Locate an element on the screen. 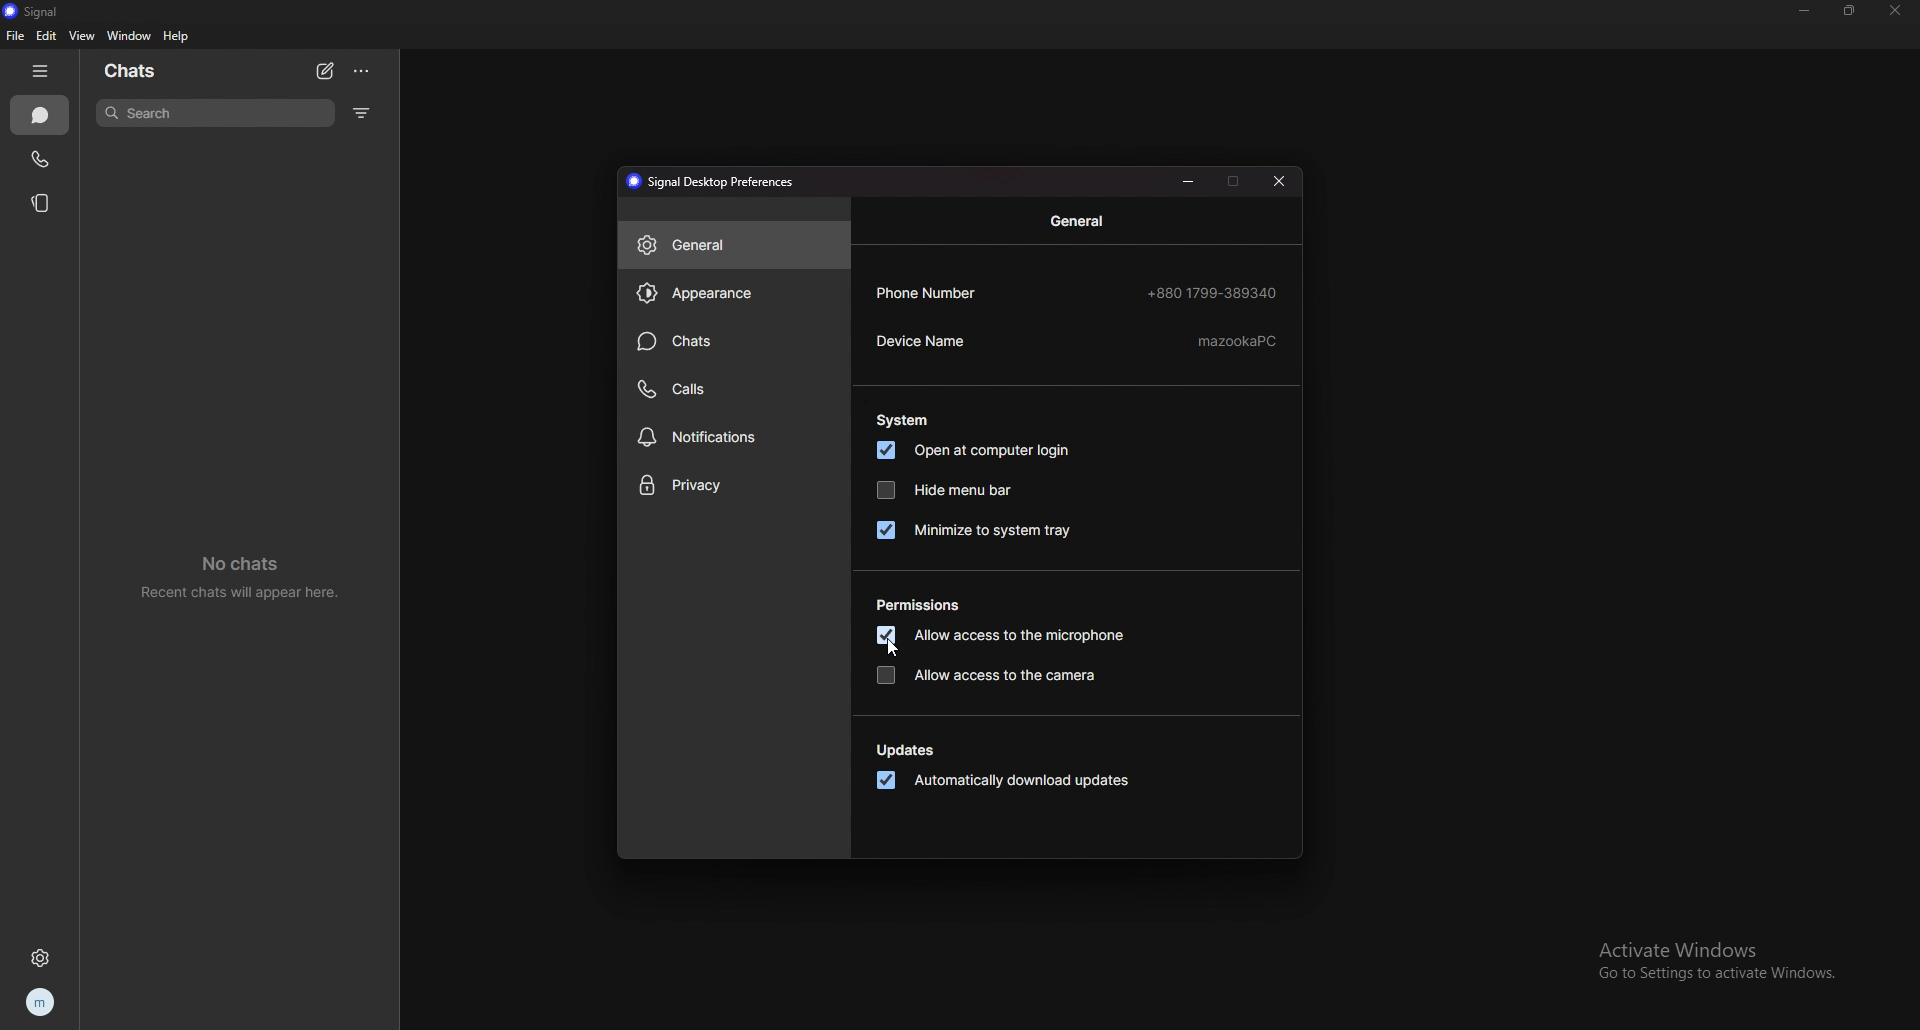 This screenshot has width=1920, height=1030. calls is located at coordinates (732, 391).